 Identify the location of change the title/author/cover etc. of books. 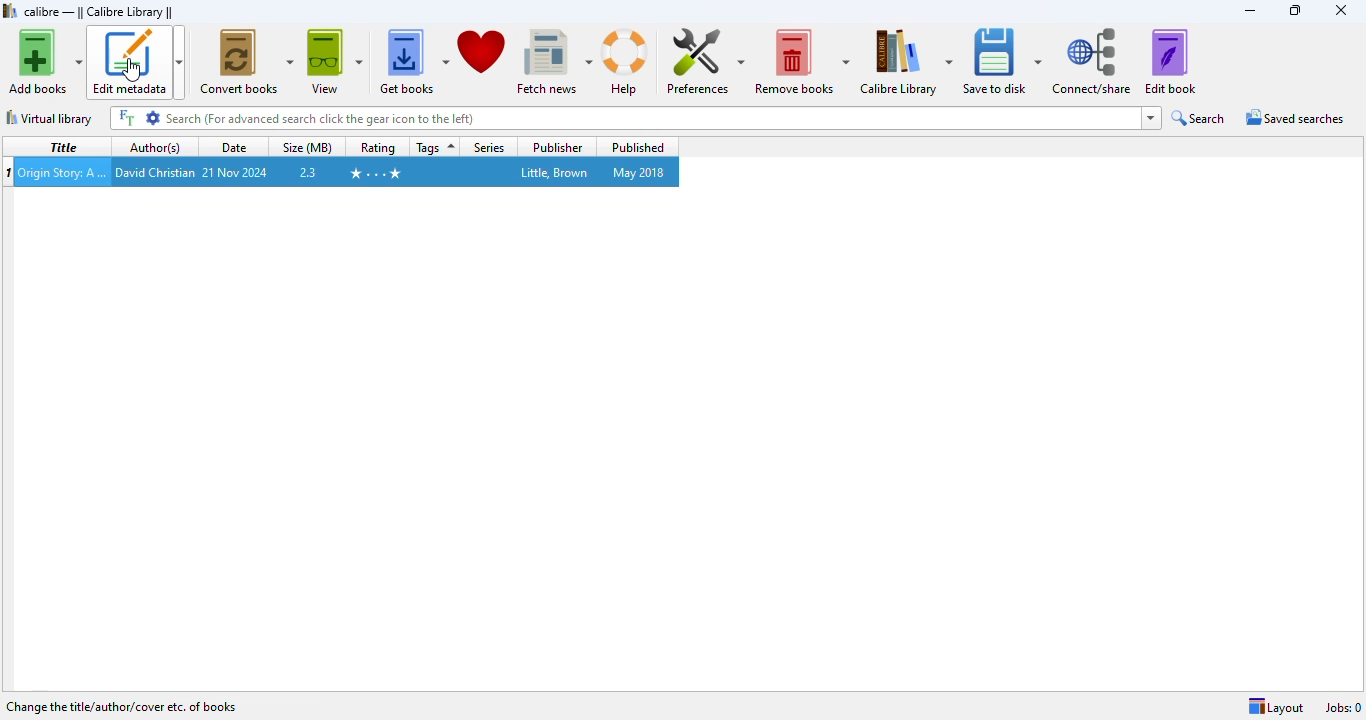
(122, 706).